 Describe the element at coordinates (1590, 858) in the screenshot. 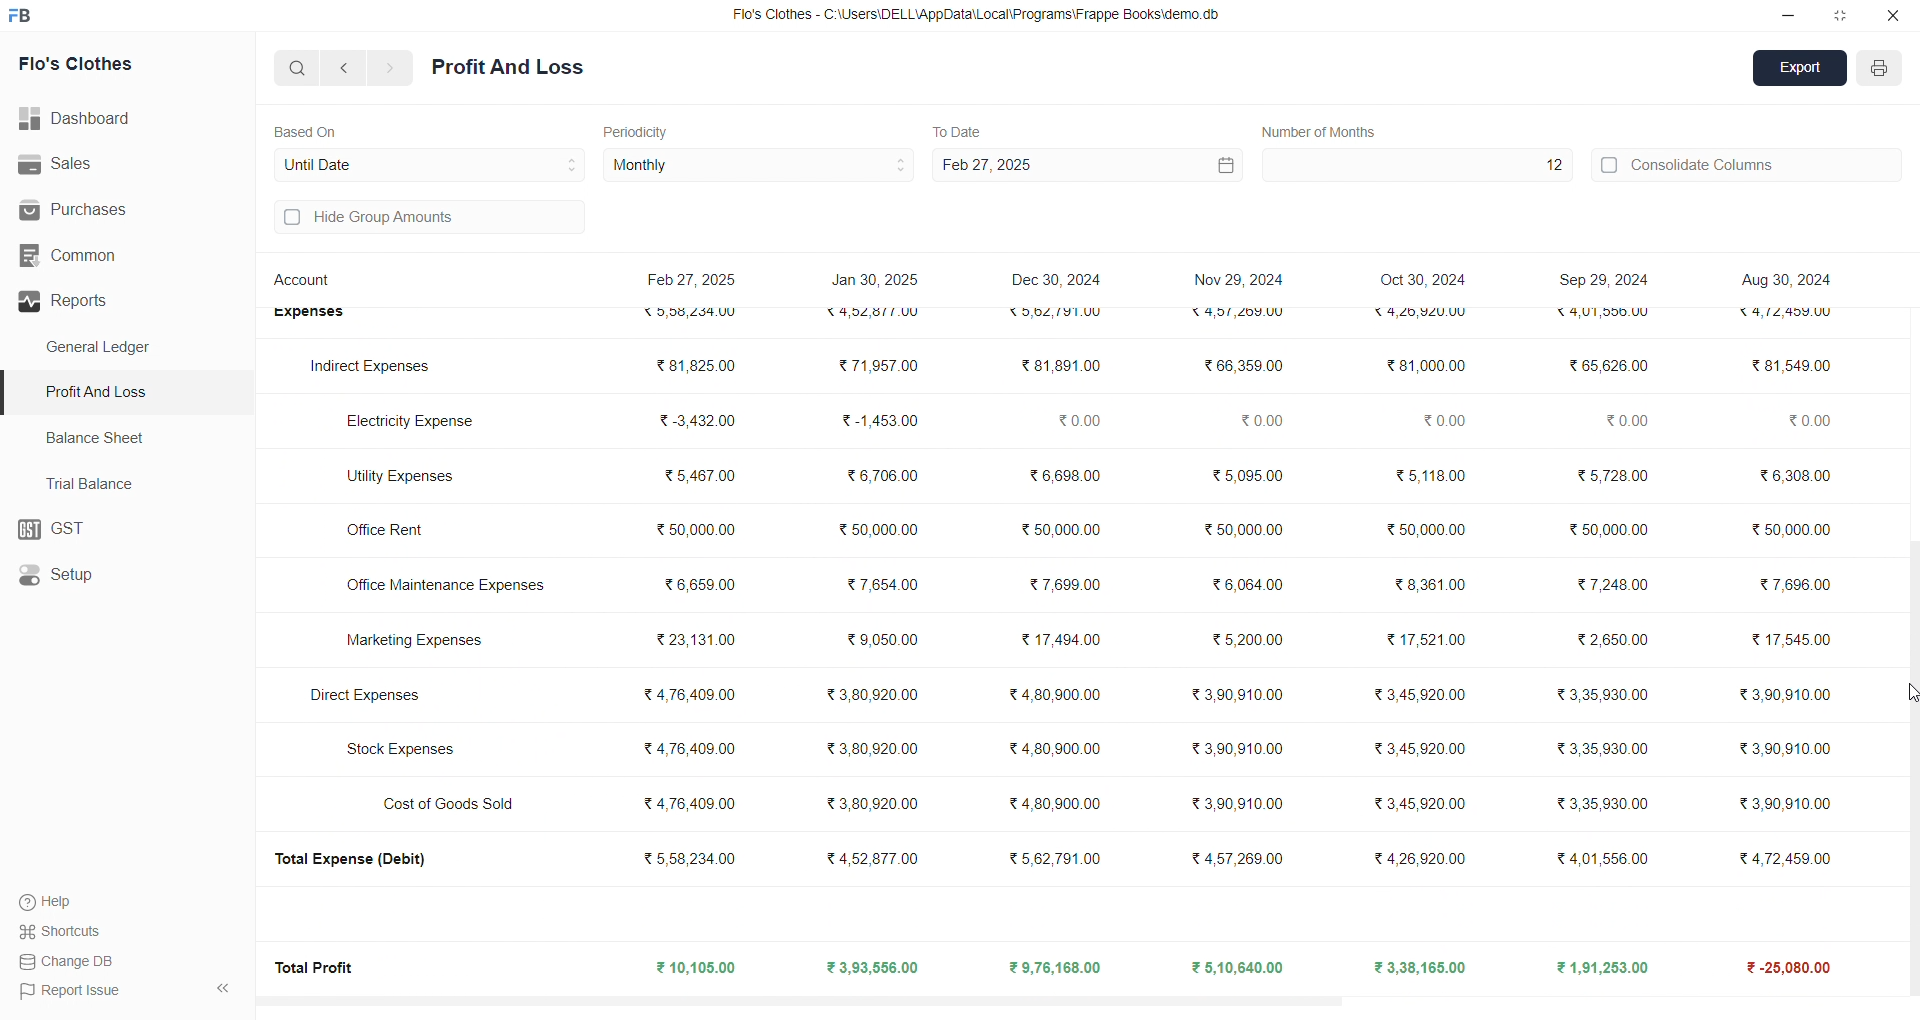

I see `₹ 4,01,556.00` at that location.